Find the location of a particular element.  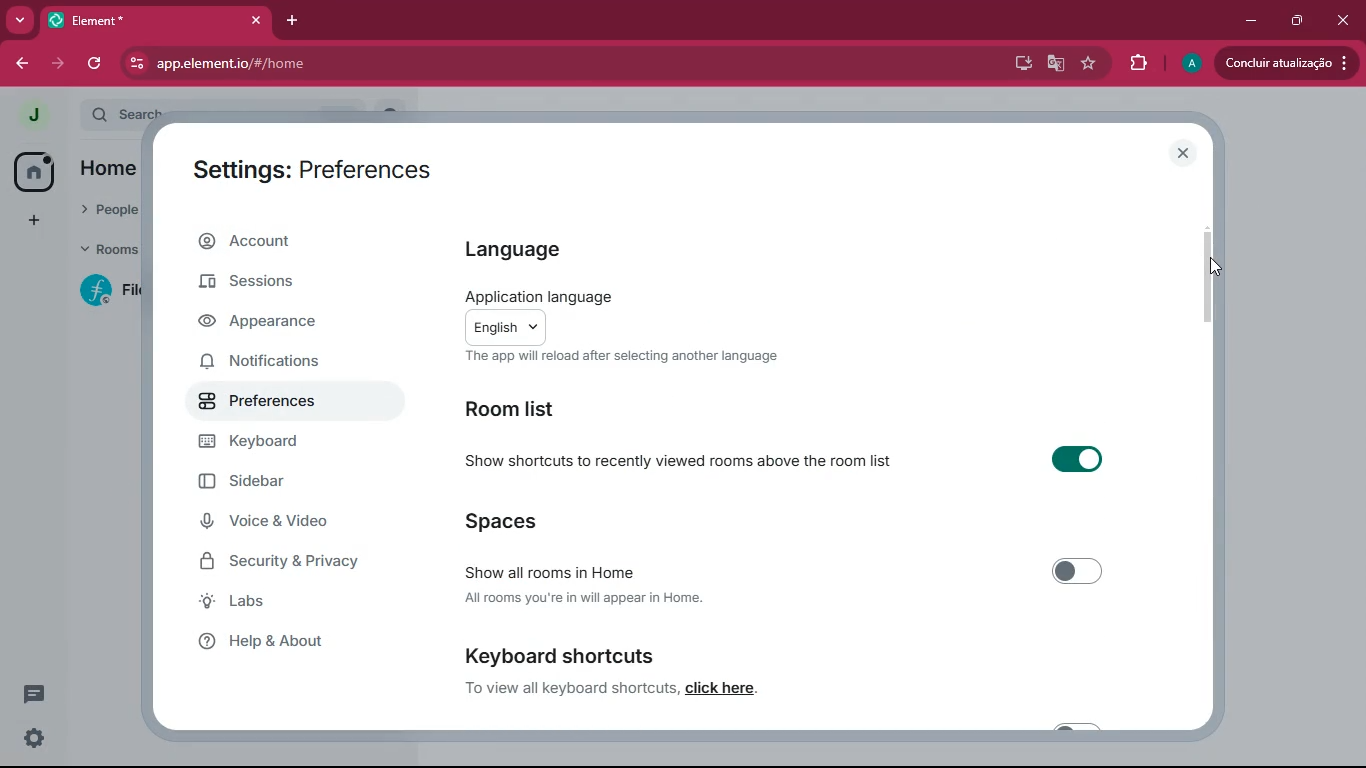

sessions is located at coordinates (272, 280).